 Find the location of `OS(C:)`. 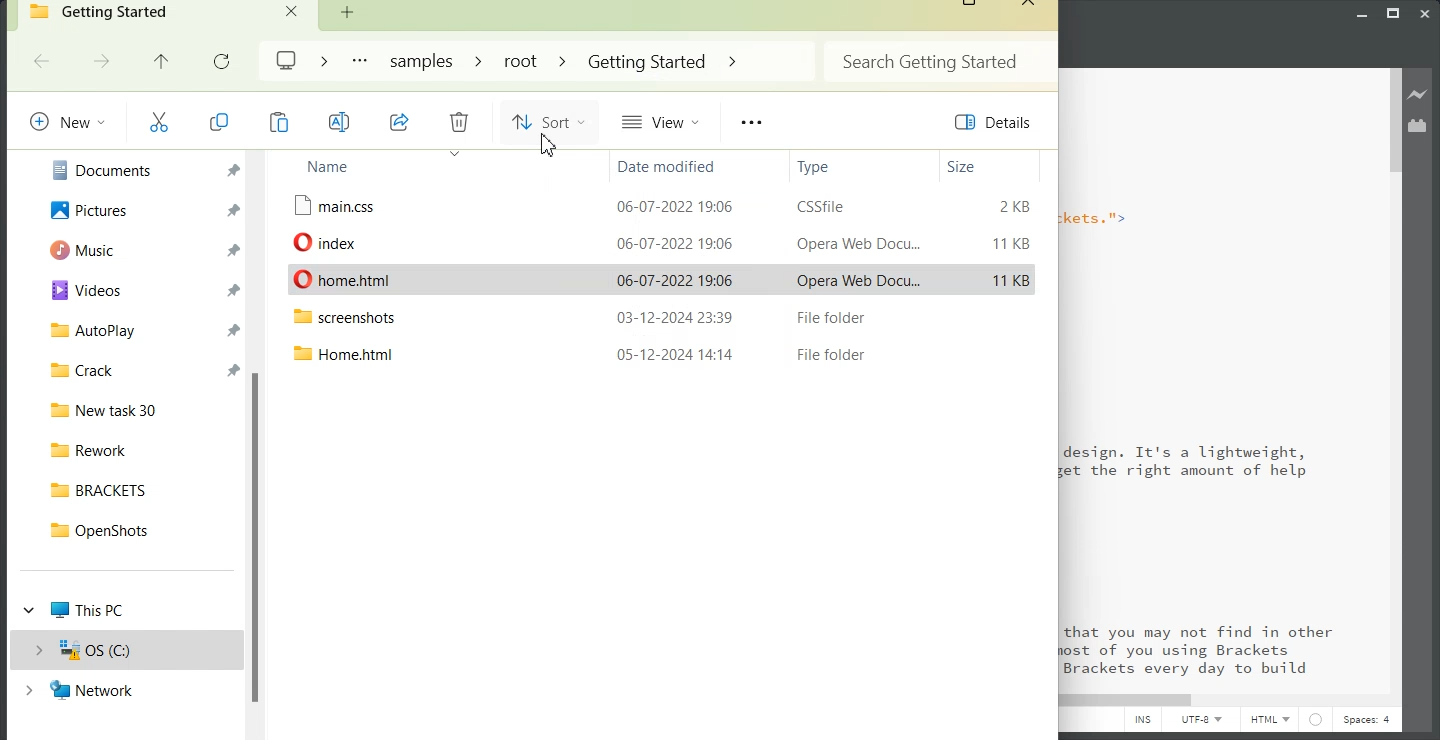

OS(C:) is located at coordinates (127, 649).